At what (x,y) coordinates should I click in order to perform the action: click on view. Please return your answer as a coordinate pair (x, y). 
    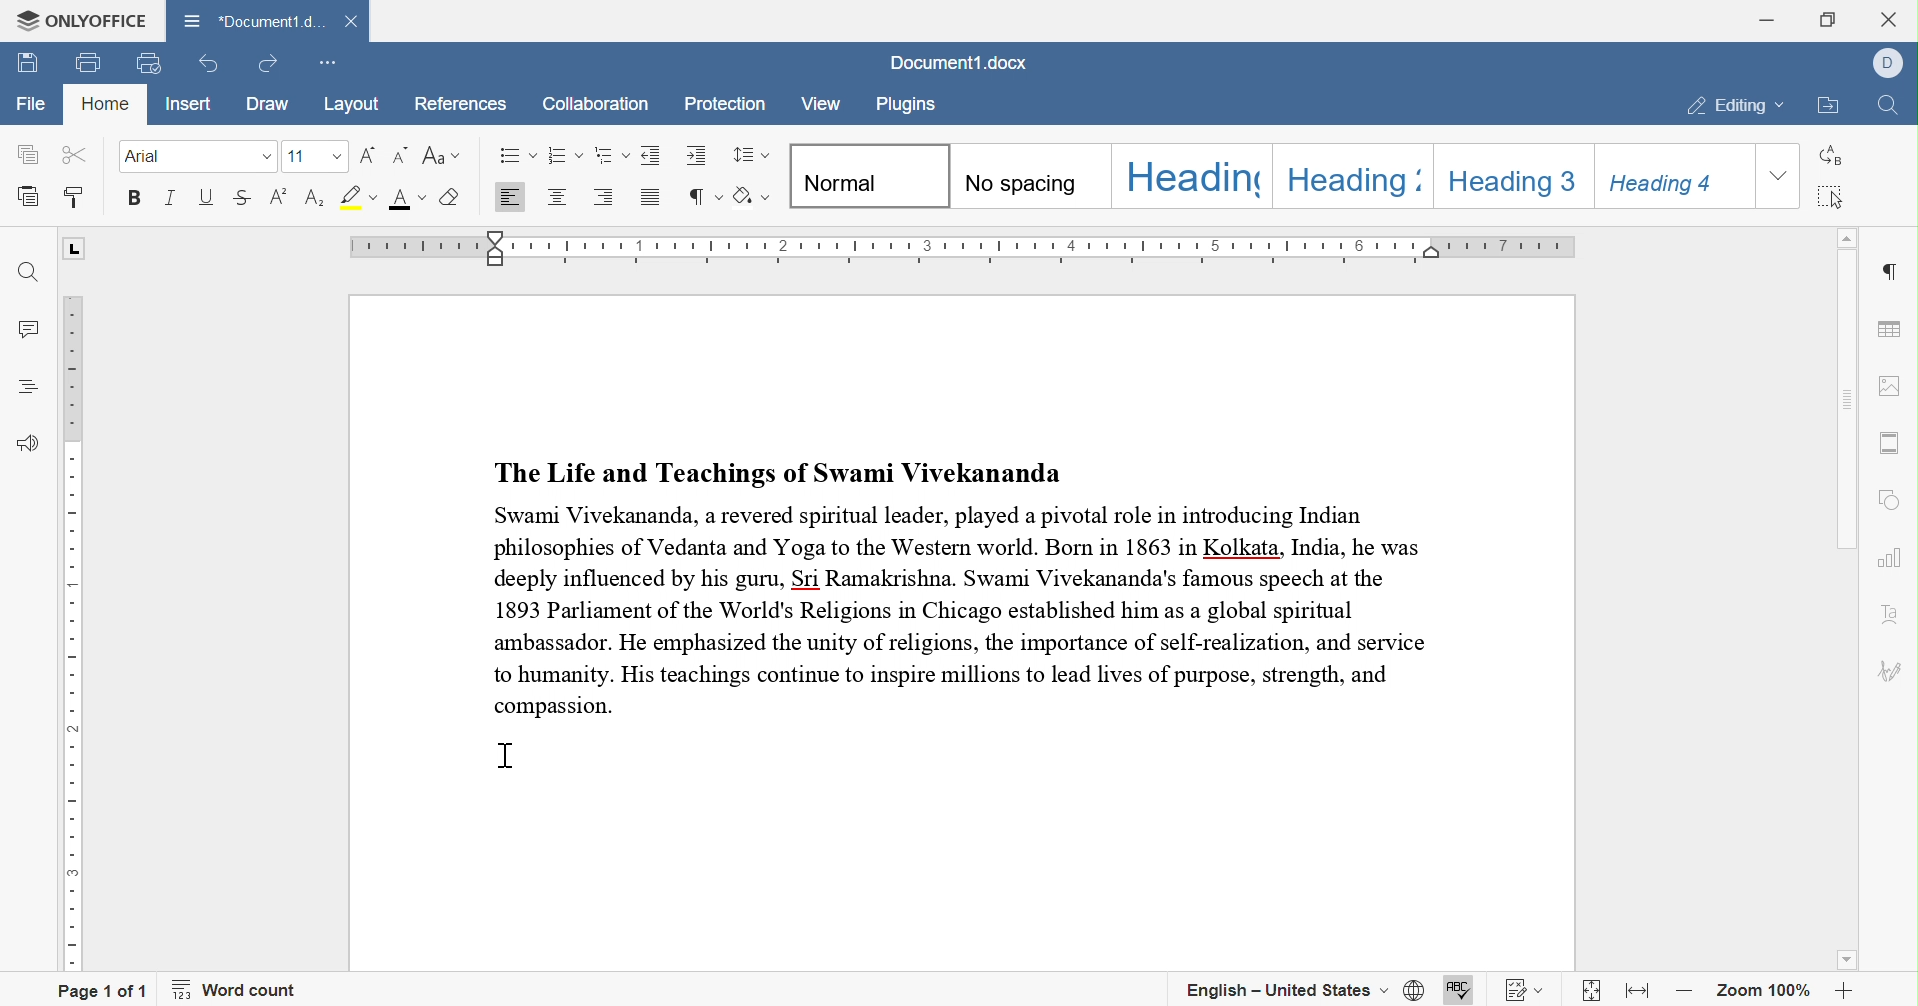
    Looking at the image, I should click on (819, 106).